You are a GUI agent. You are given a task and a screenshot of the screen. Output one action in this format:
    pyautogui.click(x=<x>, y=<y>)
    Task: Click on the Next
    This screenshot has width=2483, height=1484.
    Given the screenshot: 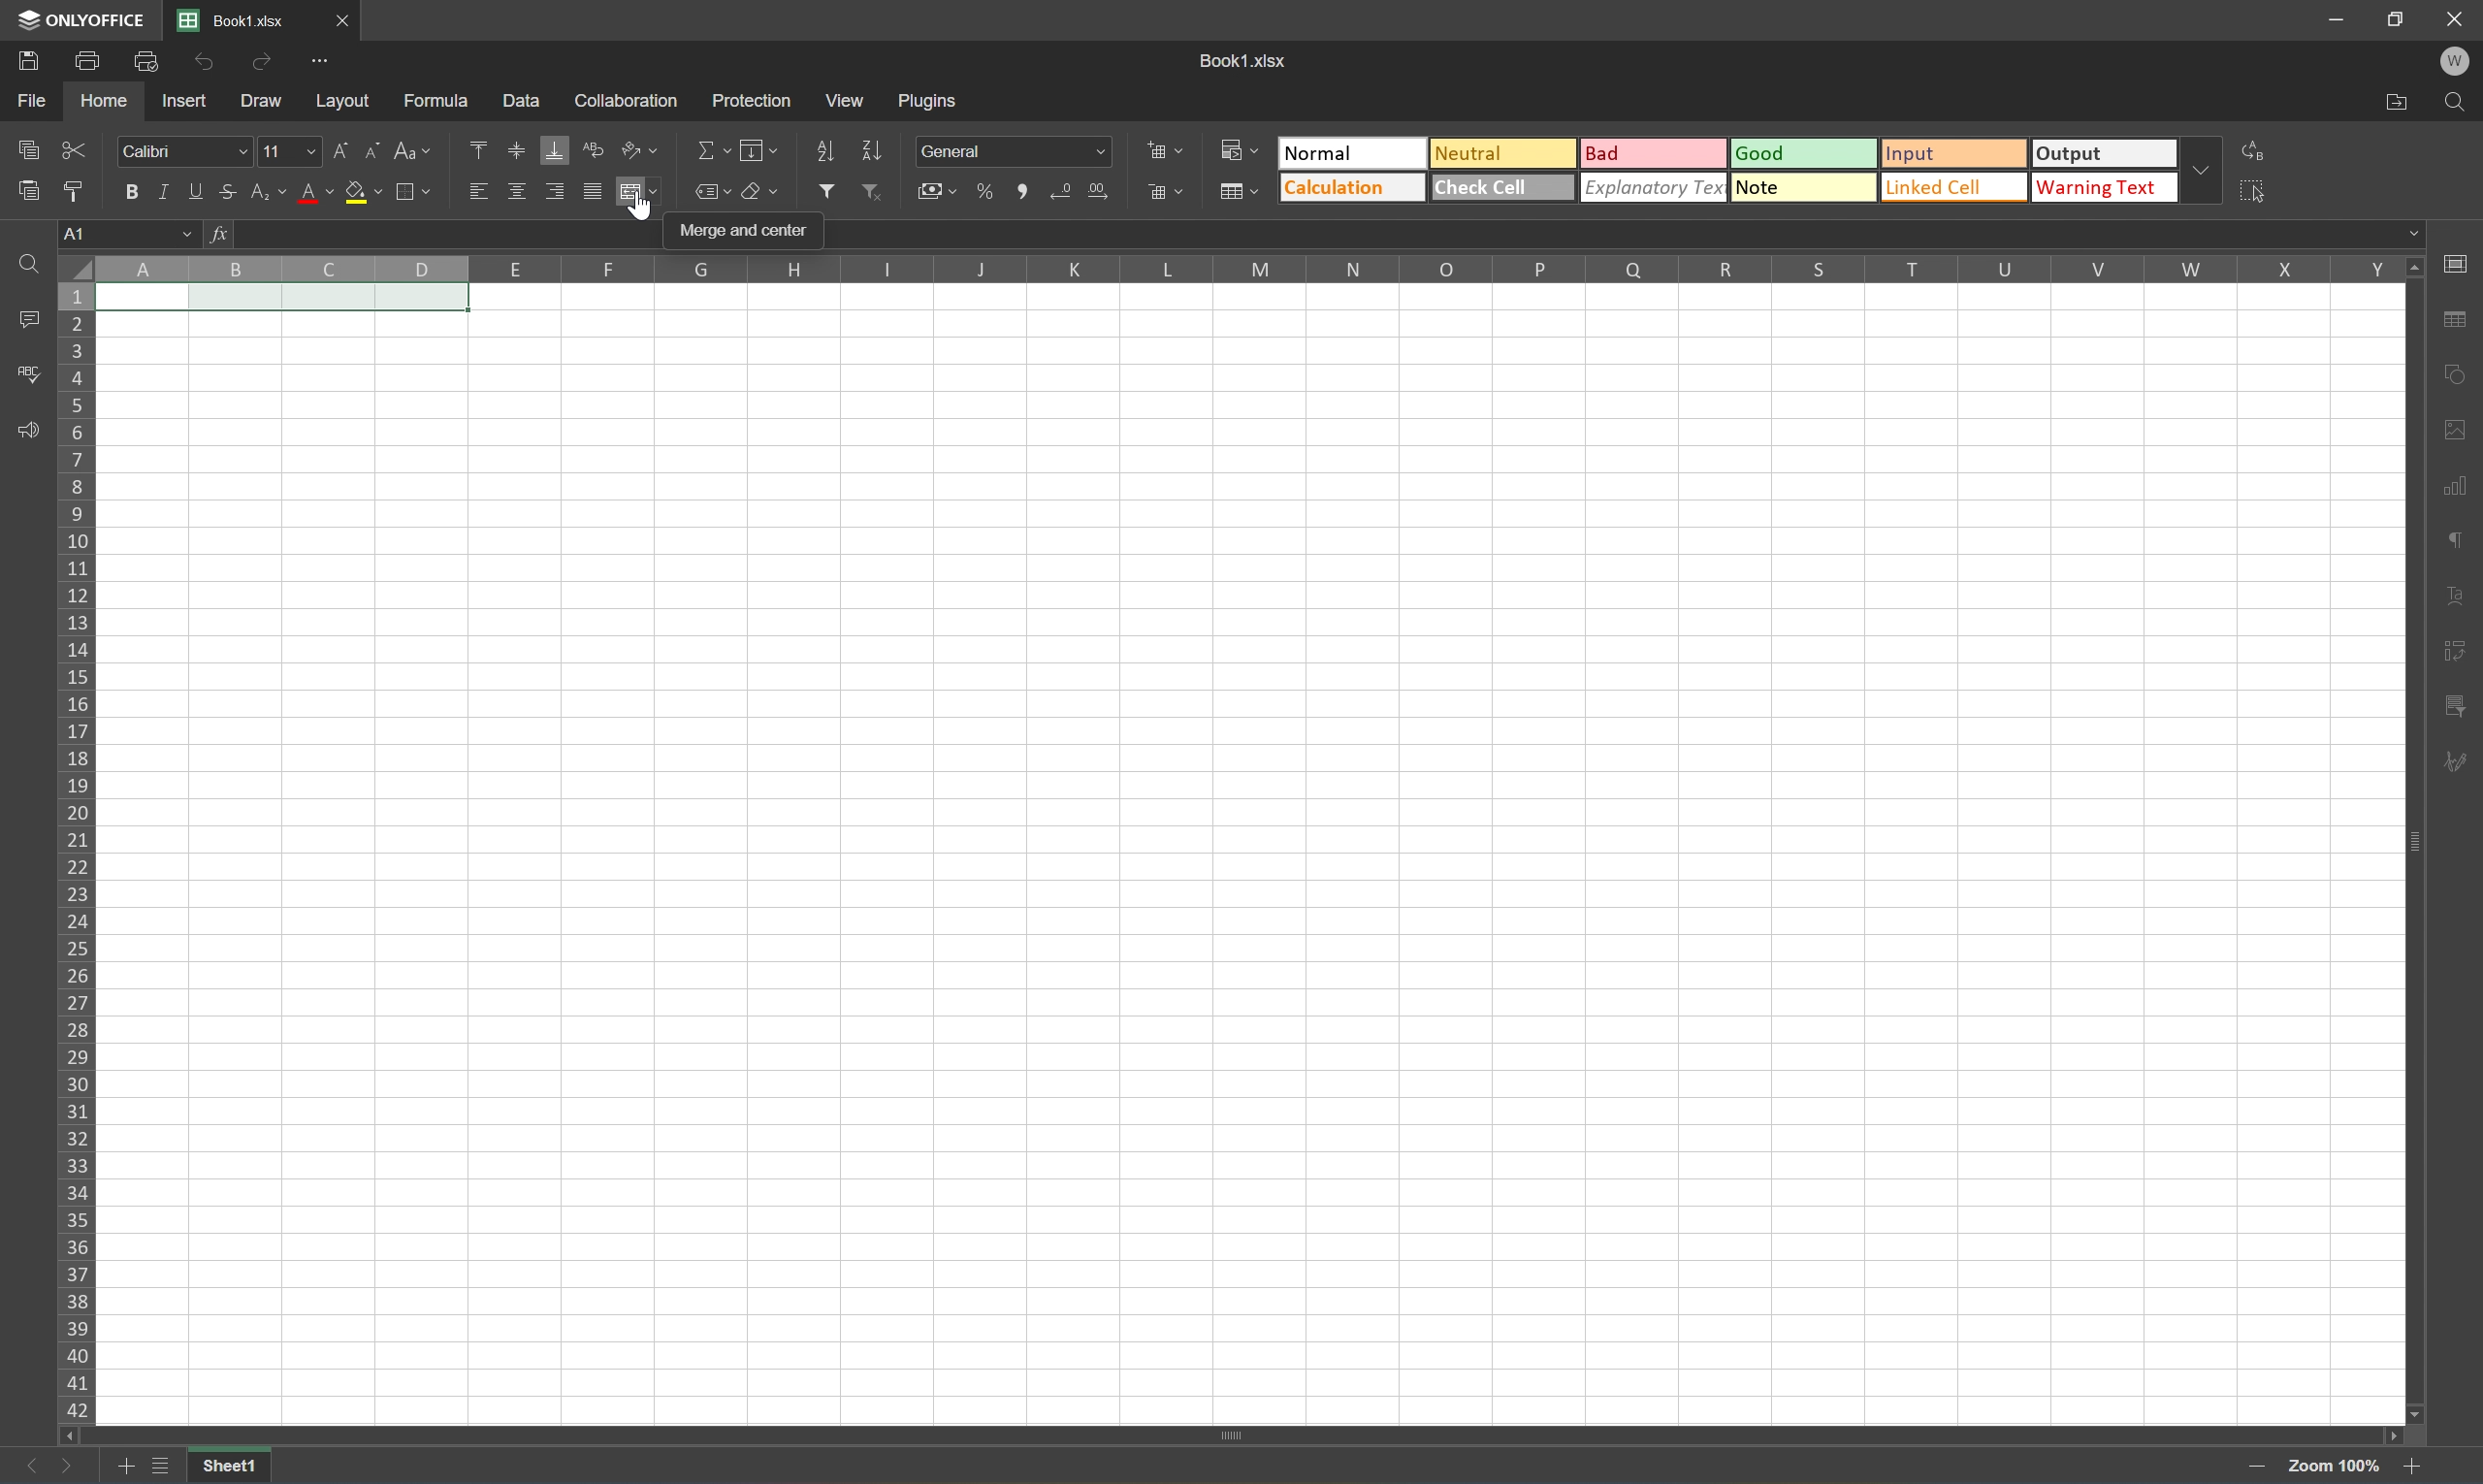 What is the action you would take?
    pyautogui.click(x=69, y=1467)
    